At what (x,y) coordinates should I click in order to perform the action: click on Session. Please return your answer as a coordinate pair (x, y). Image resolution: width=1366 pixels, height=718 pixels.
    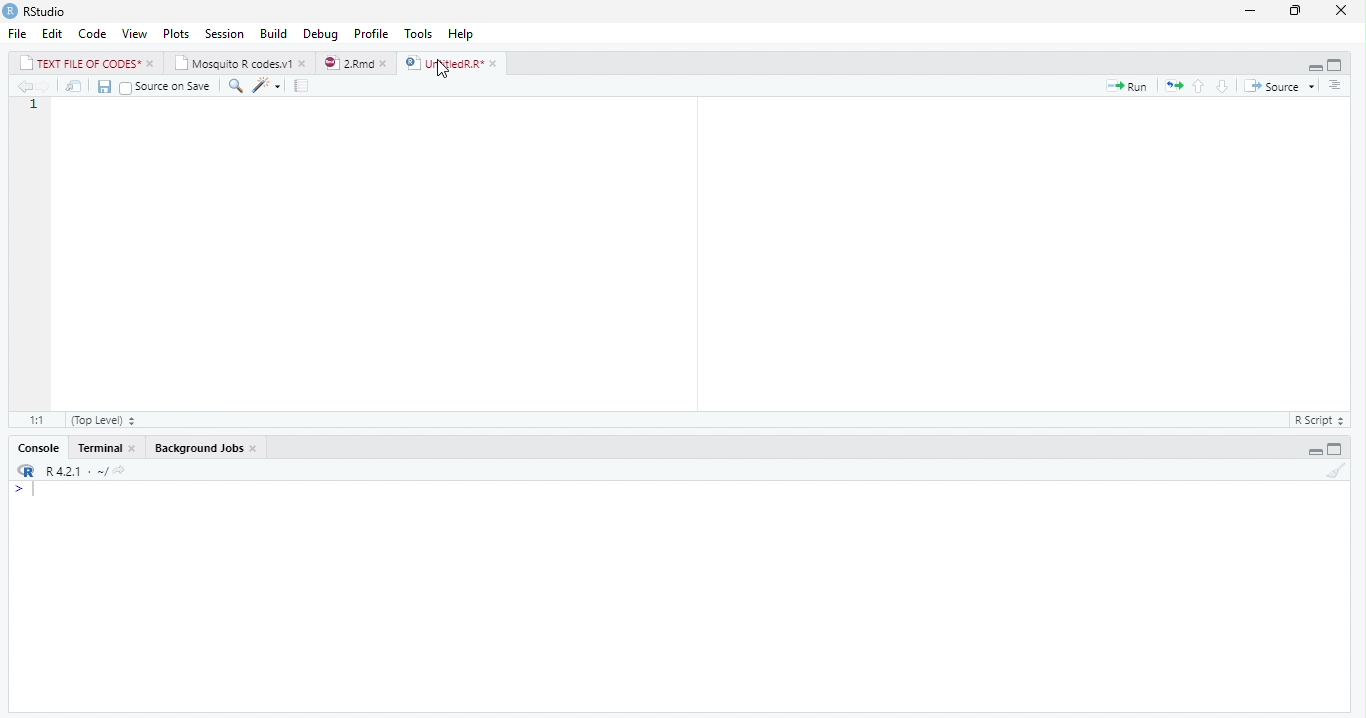
    Looking at the image, I should click on (226, 33).